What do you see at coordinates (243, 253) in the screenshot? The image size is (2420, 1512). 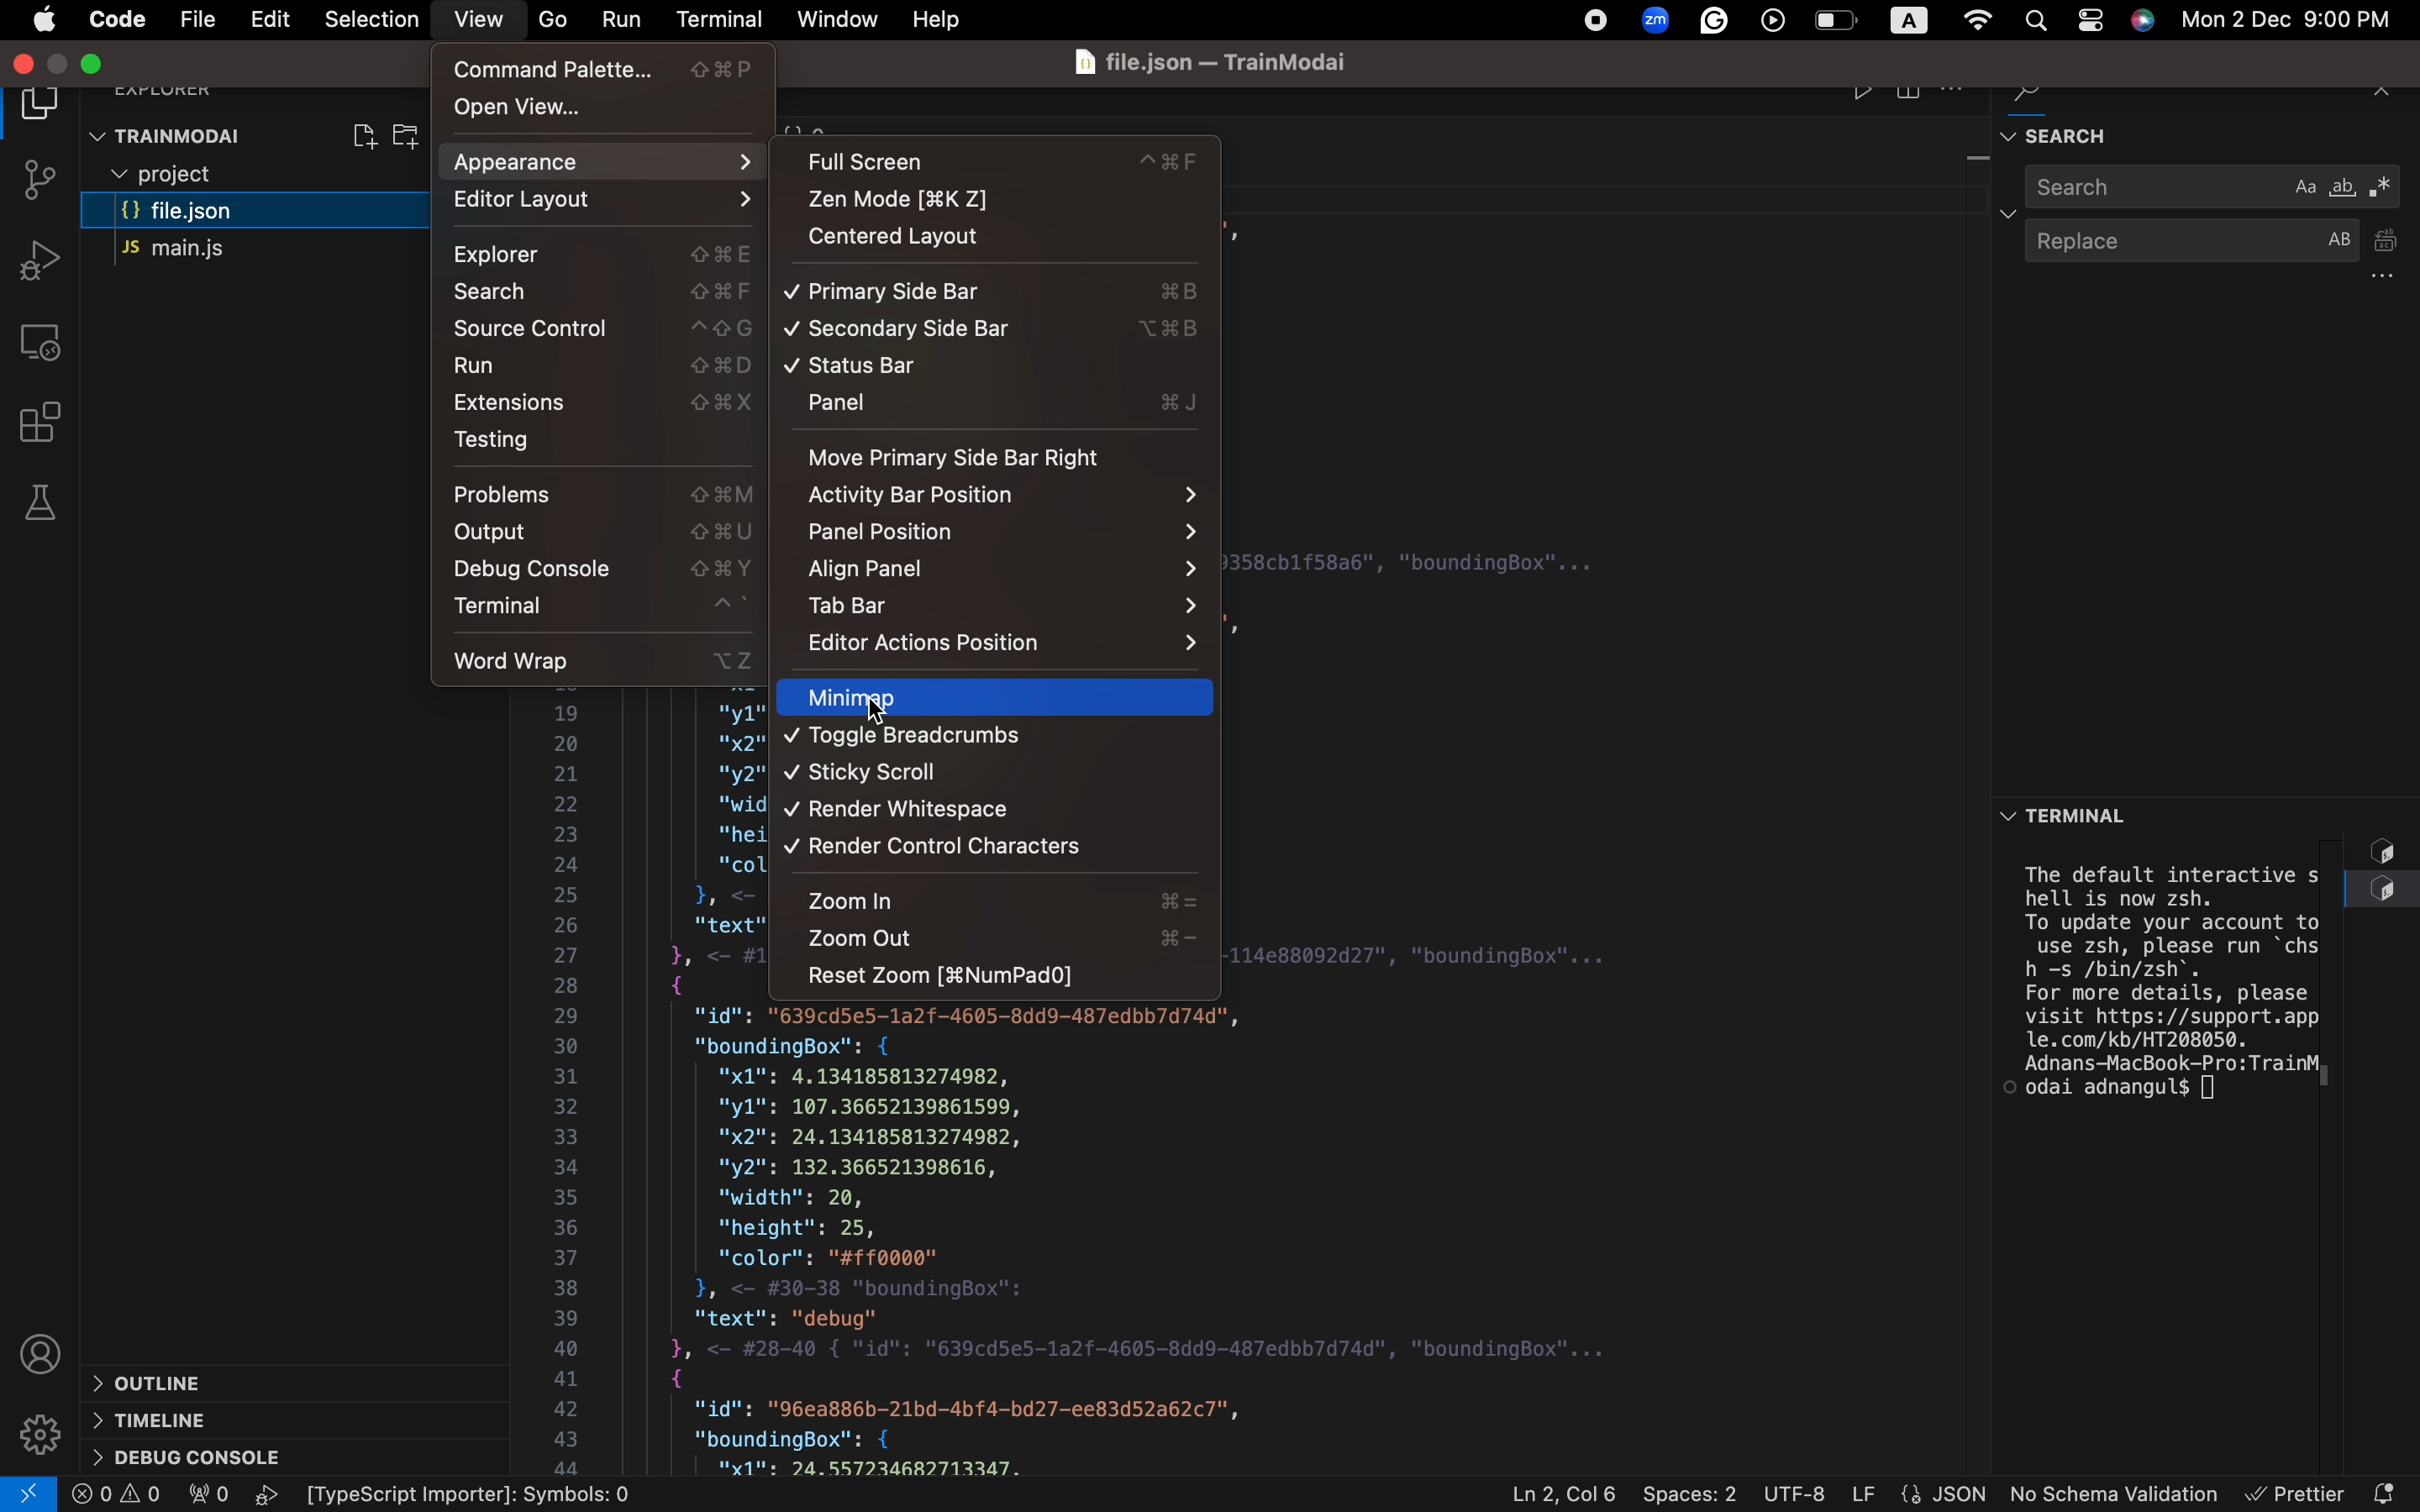 I see `main.js` at bounding box center [243, 253].